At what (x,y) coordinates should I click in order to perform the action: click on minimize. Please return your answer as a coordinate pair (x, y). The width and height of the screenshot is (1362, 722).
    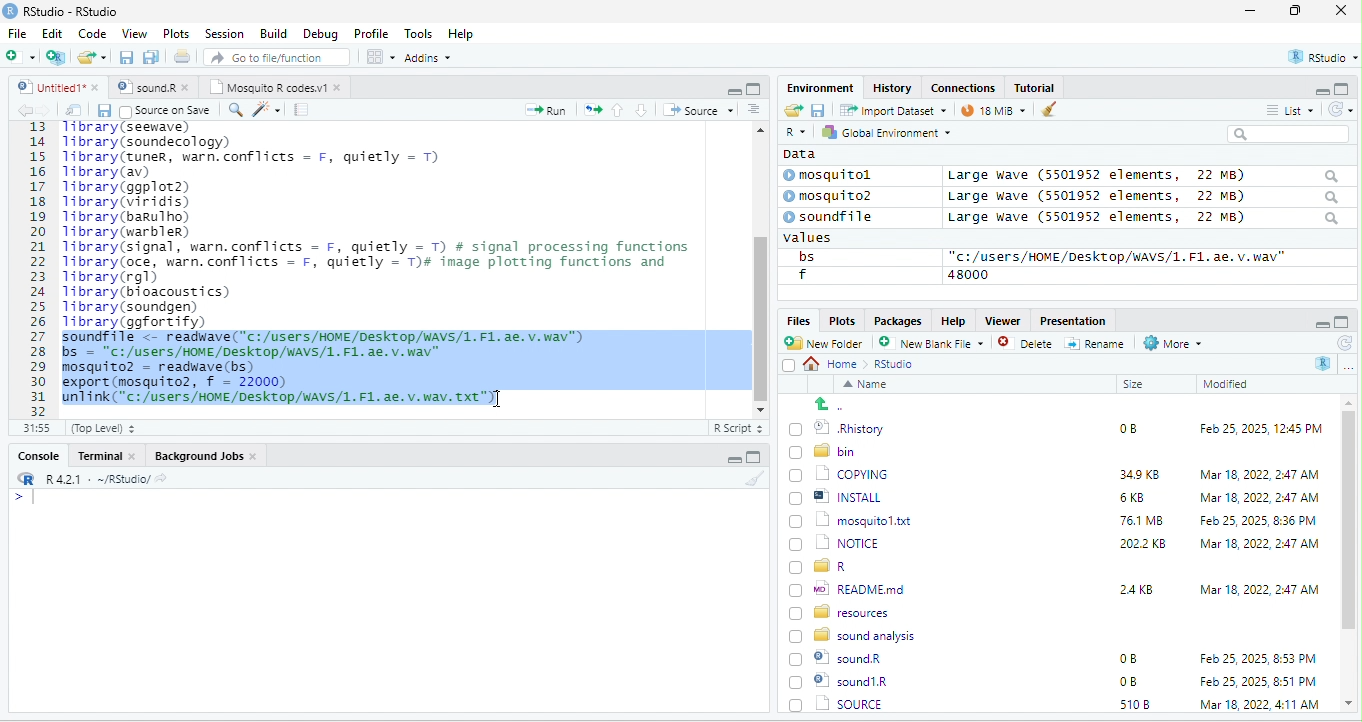
    Looking at the image, I should click on (1320, 323).